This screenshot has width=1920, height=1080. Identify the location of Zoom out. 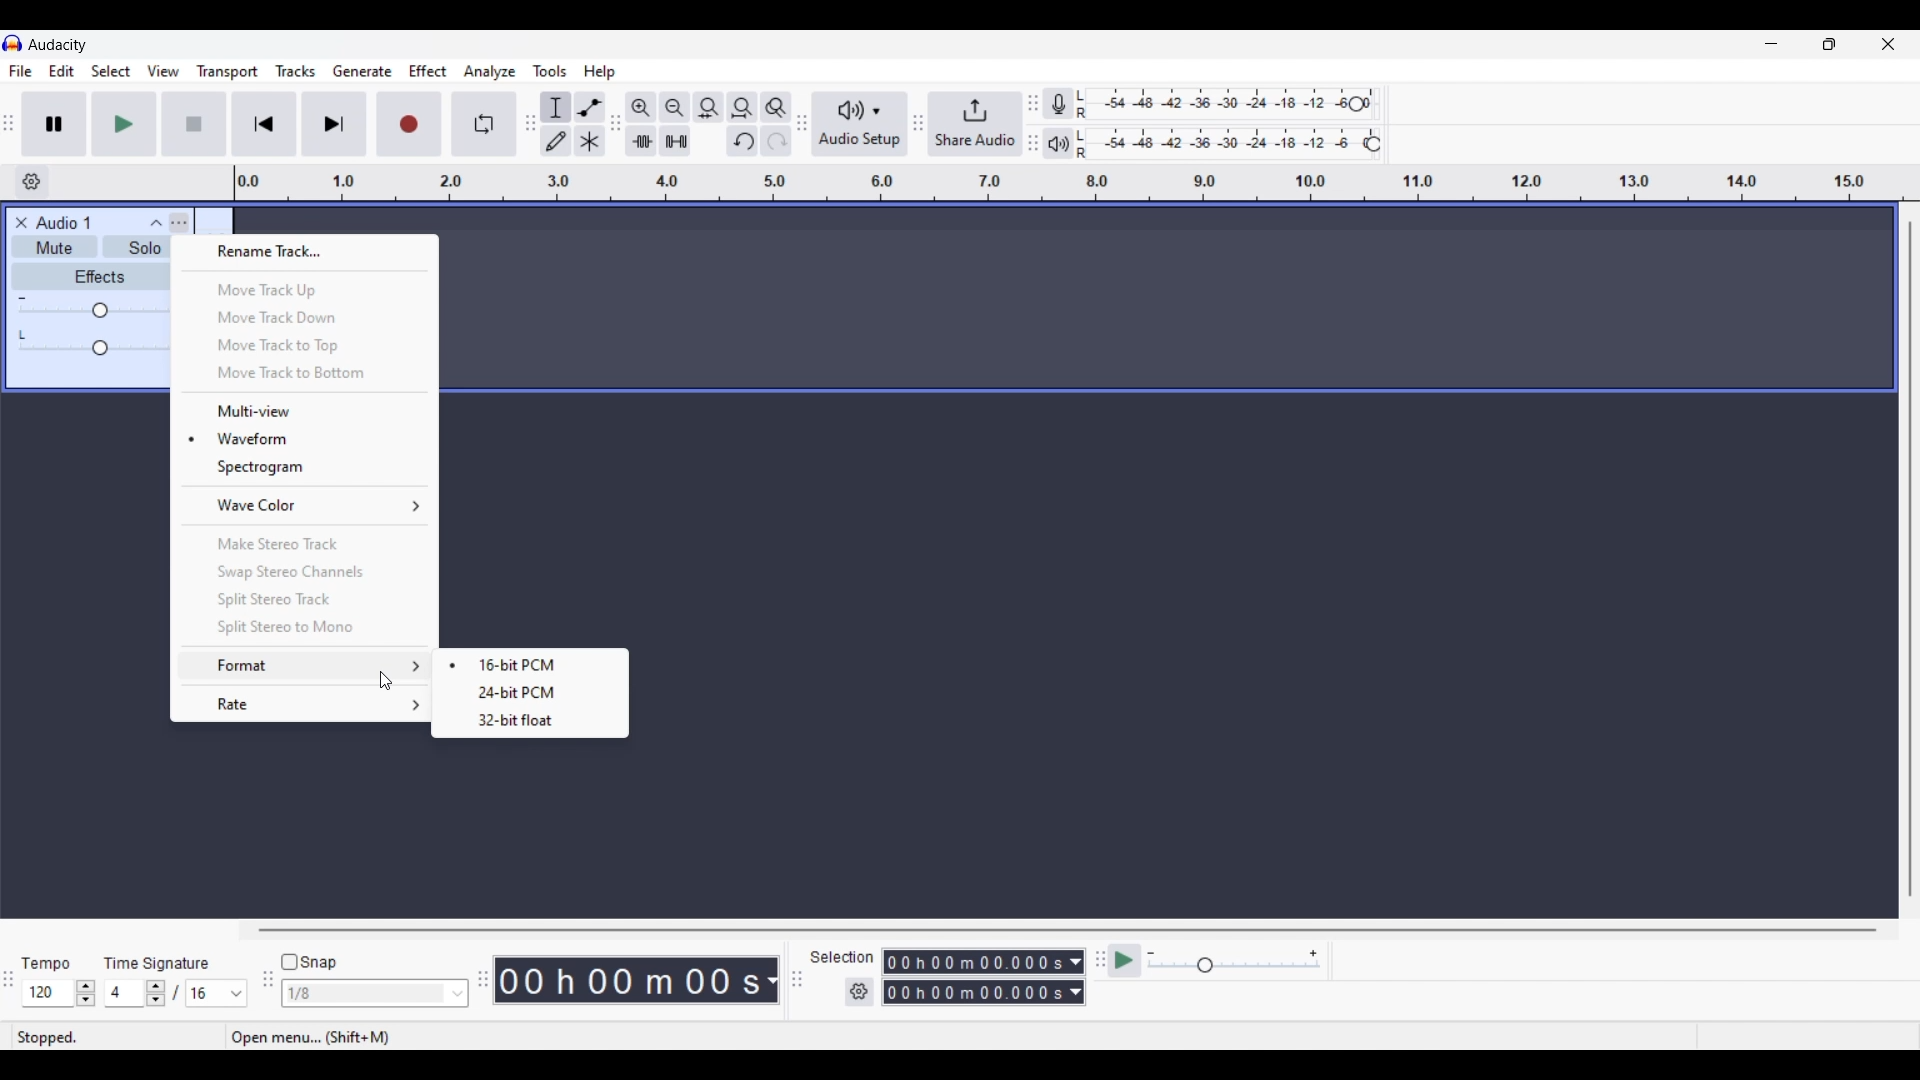
(674, 107).